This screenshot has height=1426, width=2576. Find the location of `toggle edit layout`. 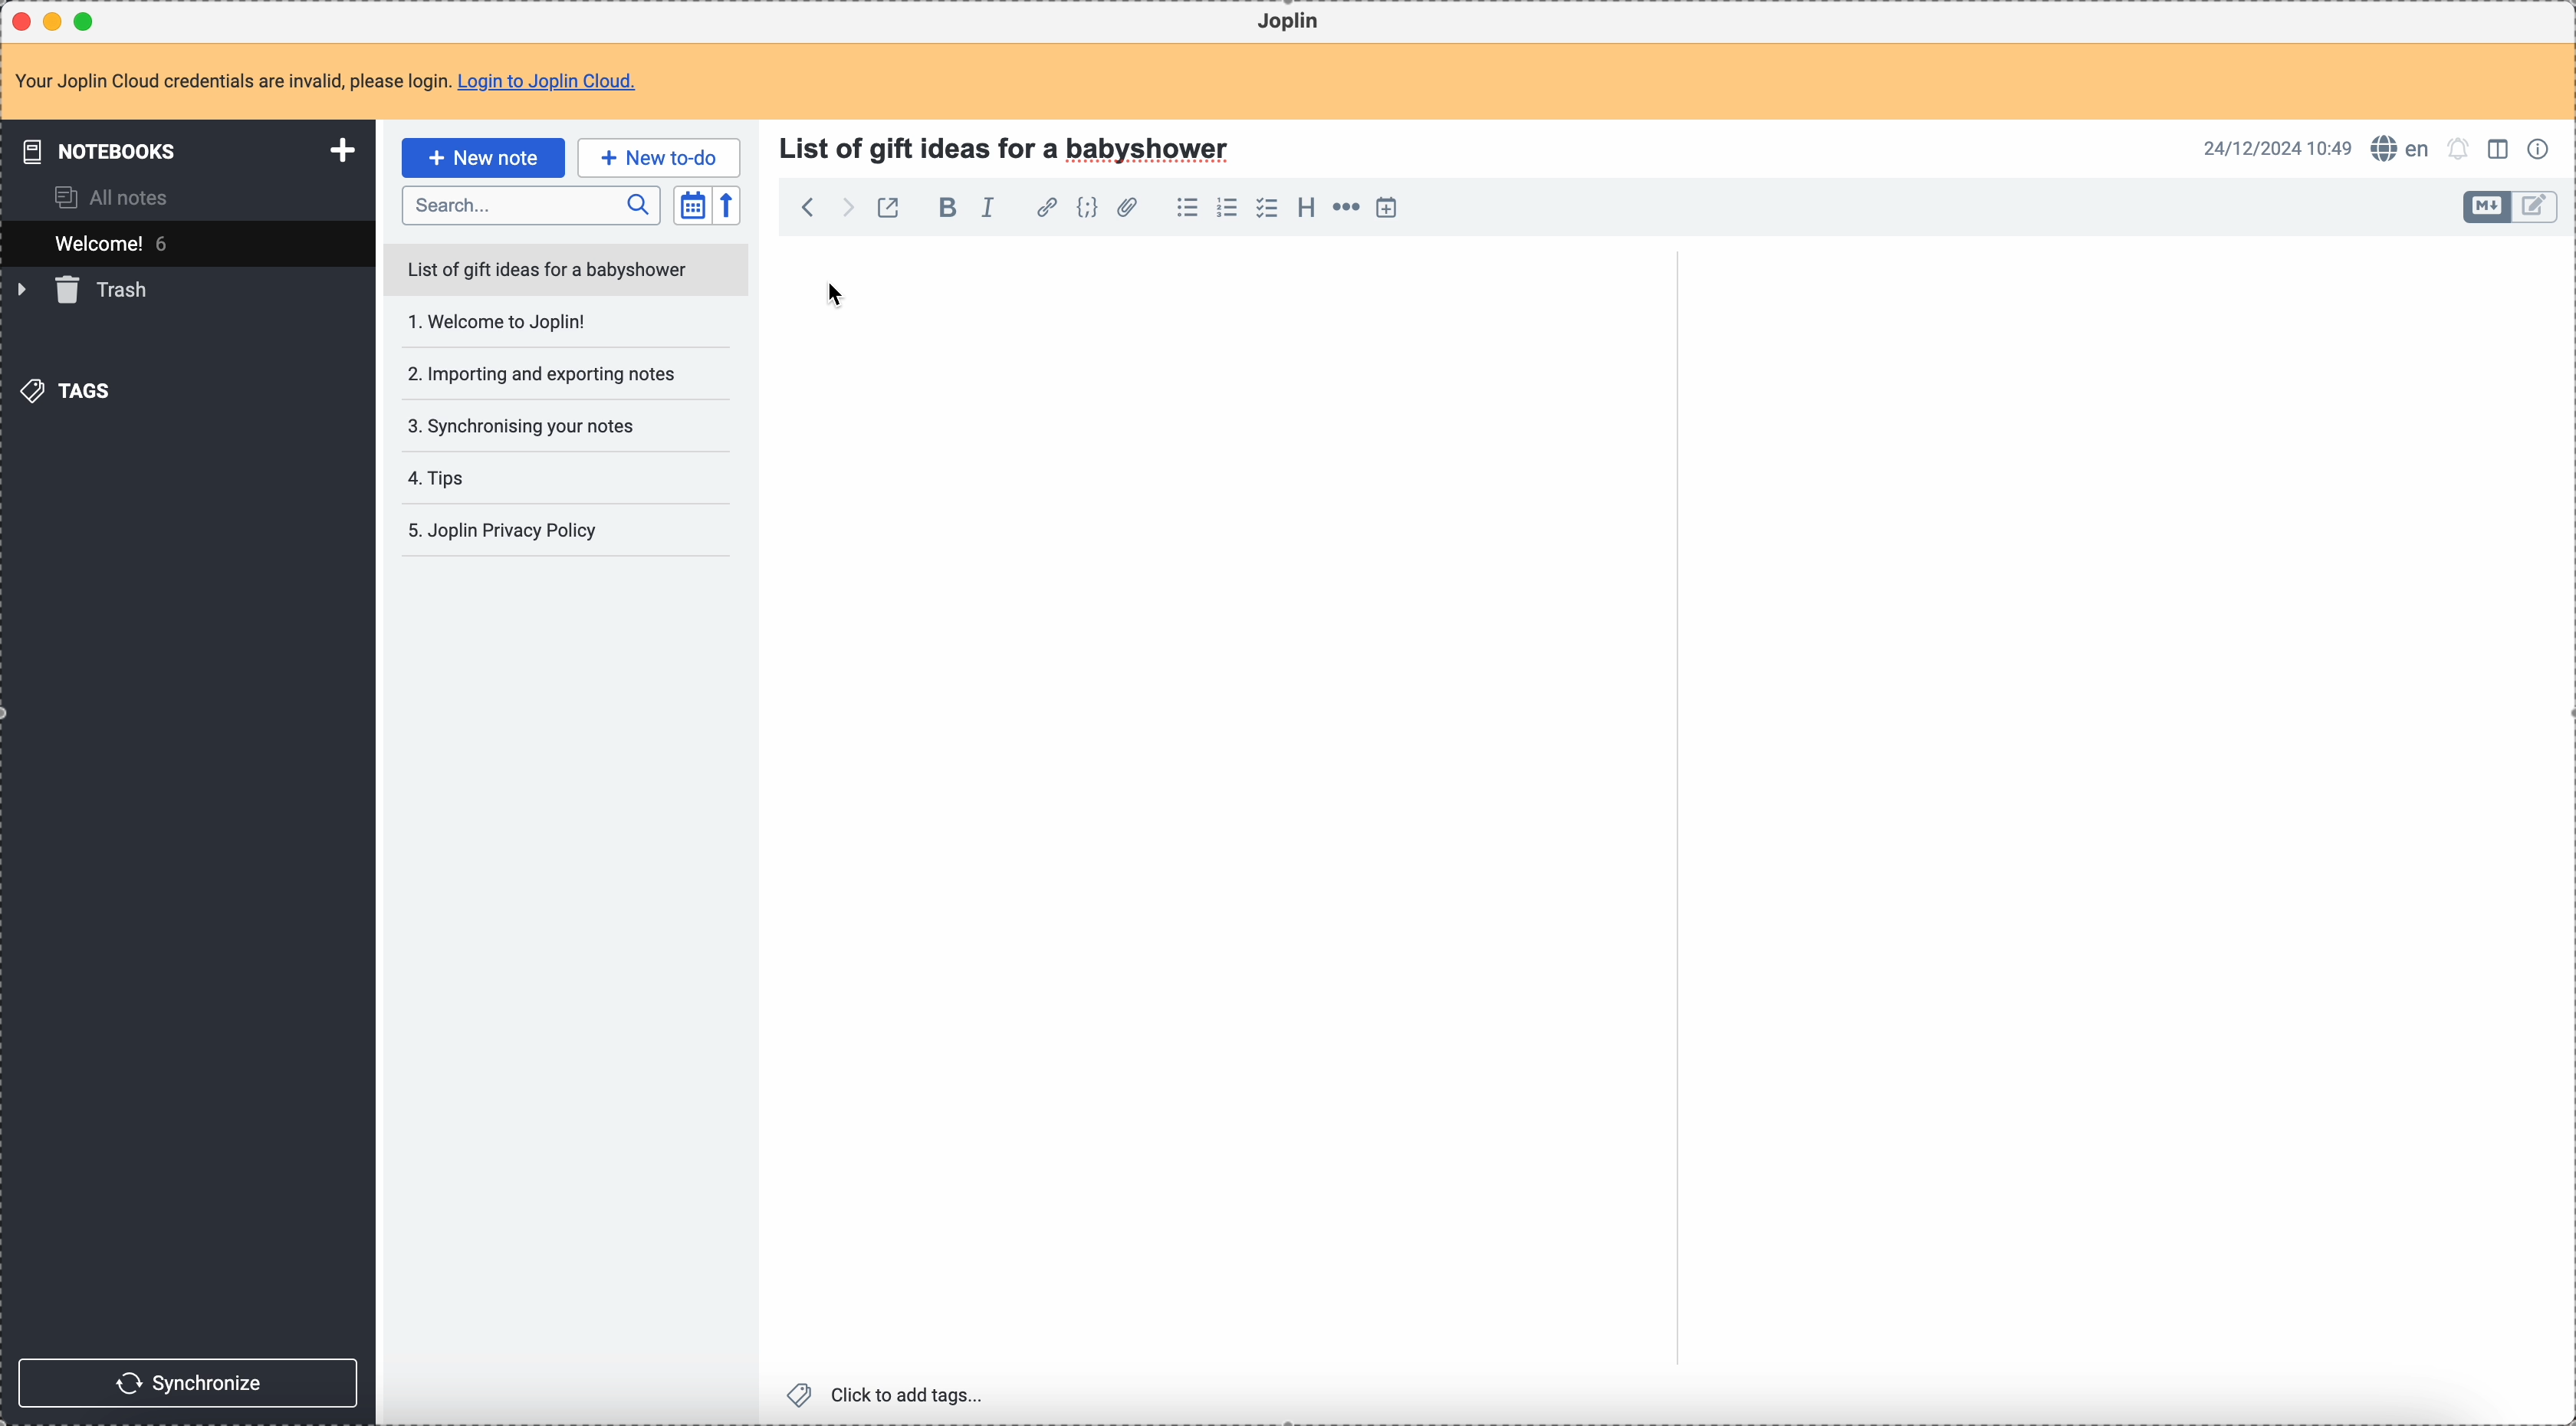

toggle edit layout is located at coordinates (2486, 207).